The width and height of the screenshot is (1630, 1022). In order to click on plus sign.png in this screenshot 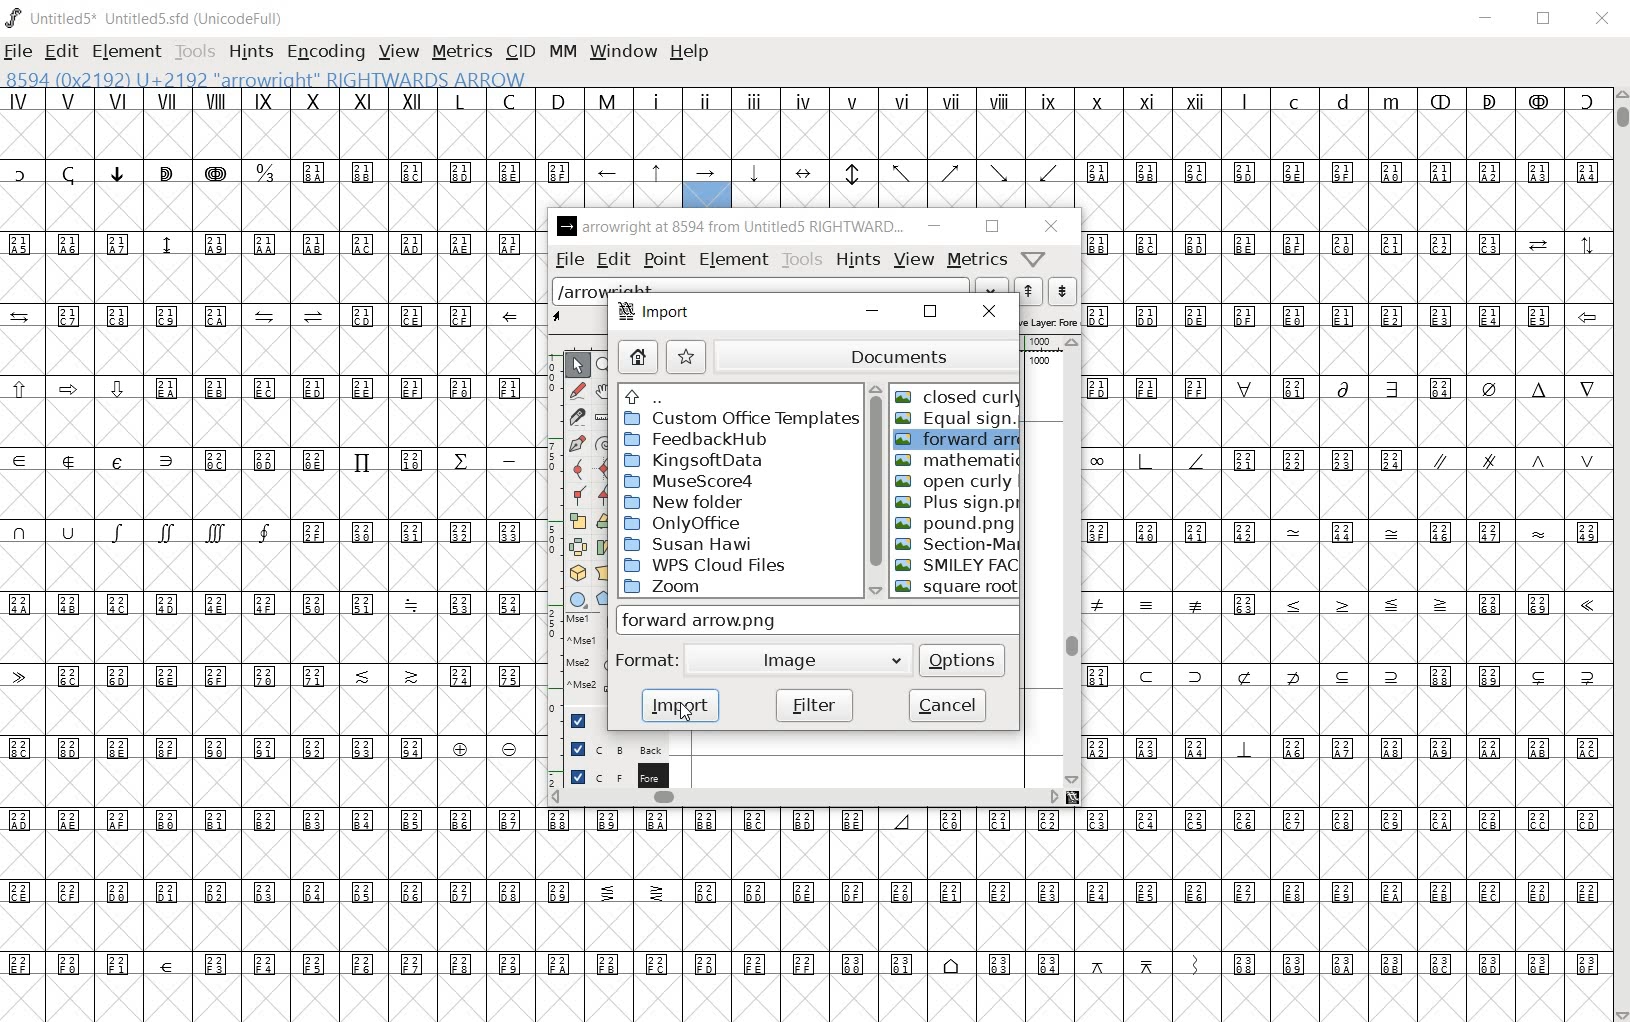, I will do `click(957, 504)`.